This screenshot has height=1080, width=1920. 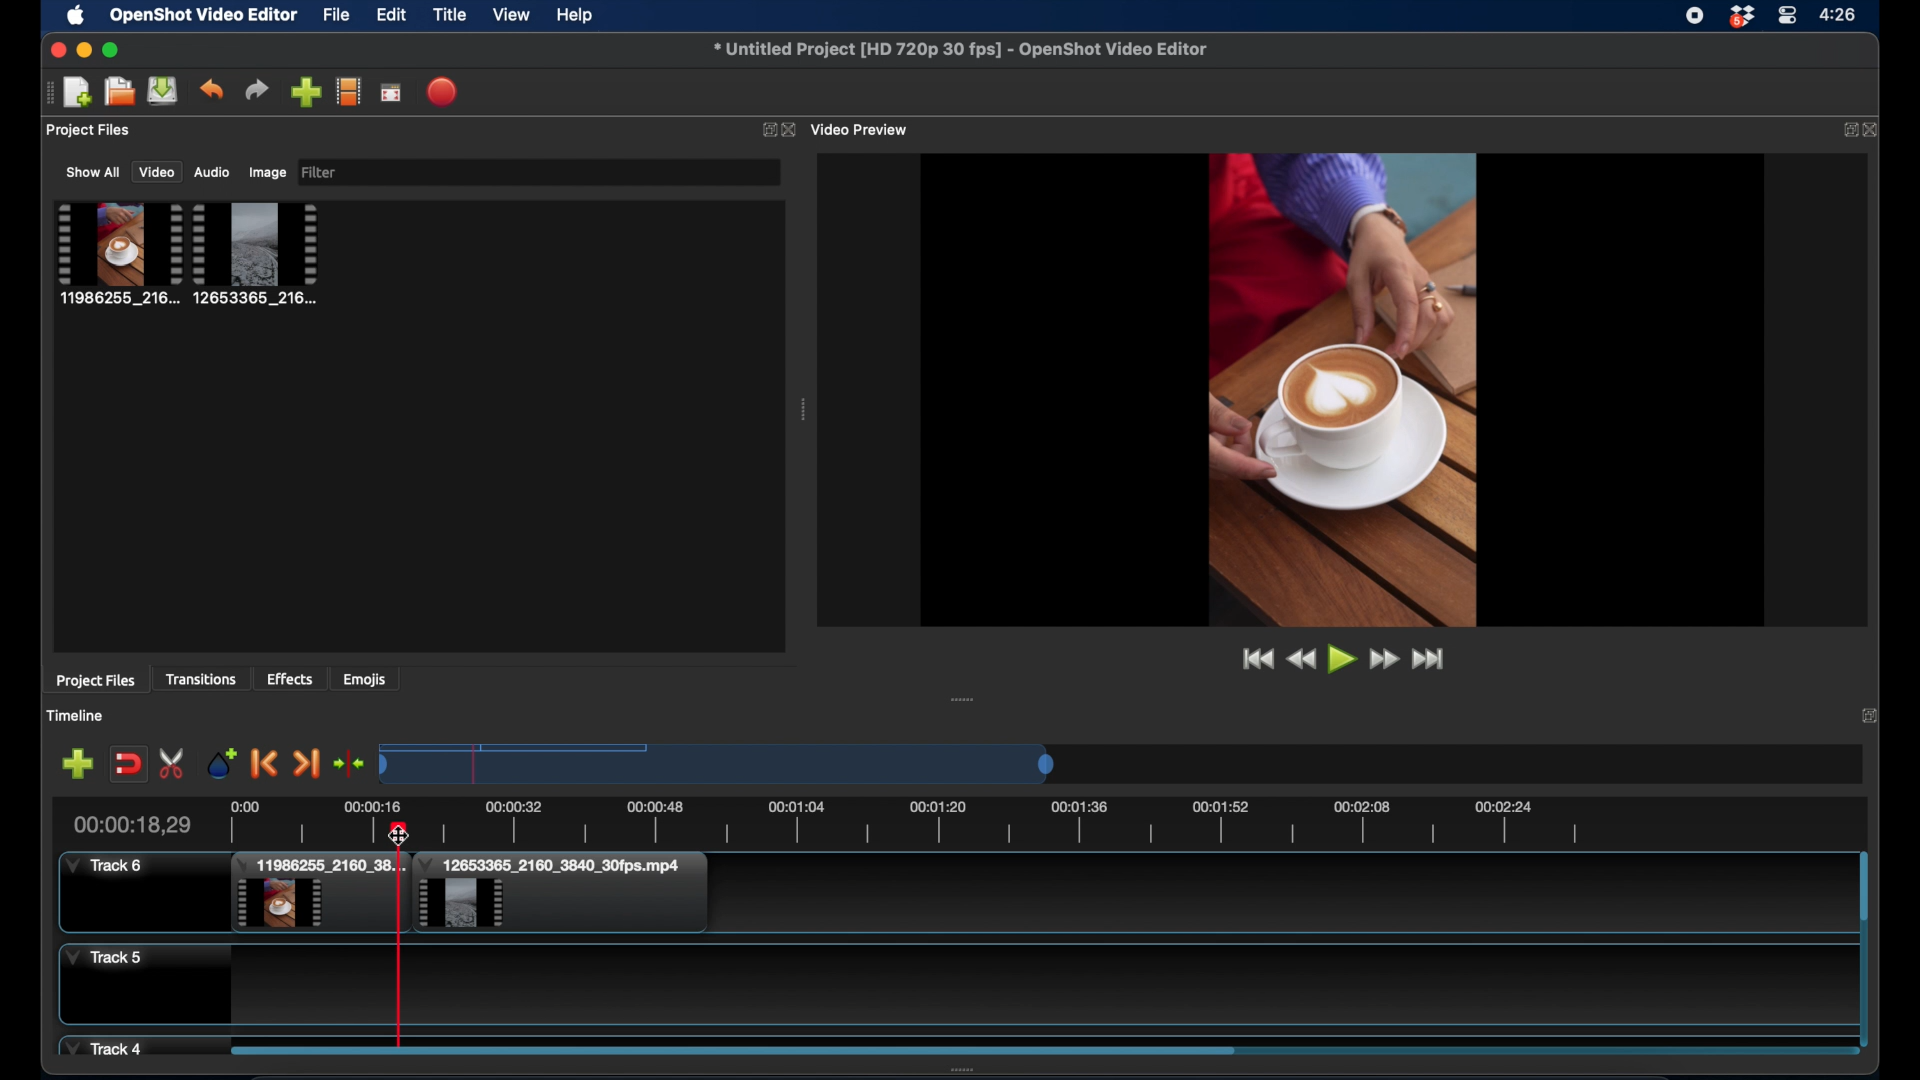 I want to click on openshot video editor, so click(x=204, y=16).